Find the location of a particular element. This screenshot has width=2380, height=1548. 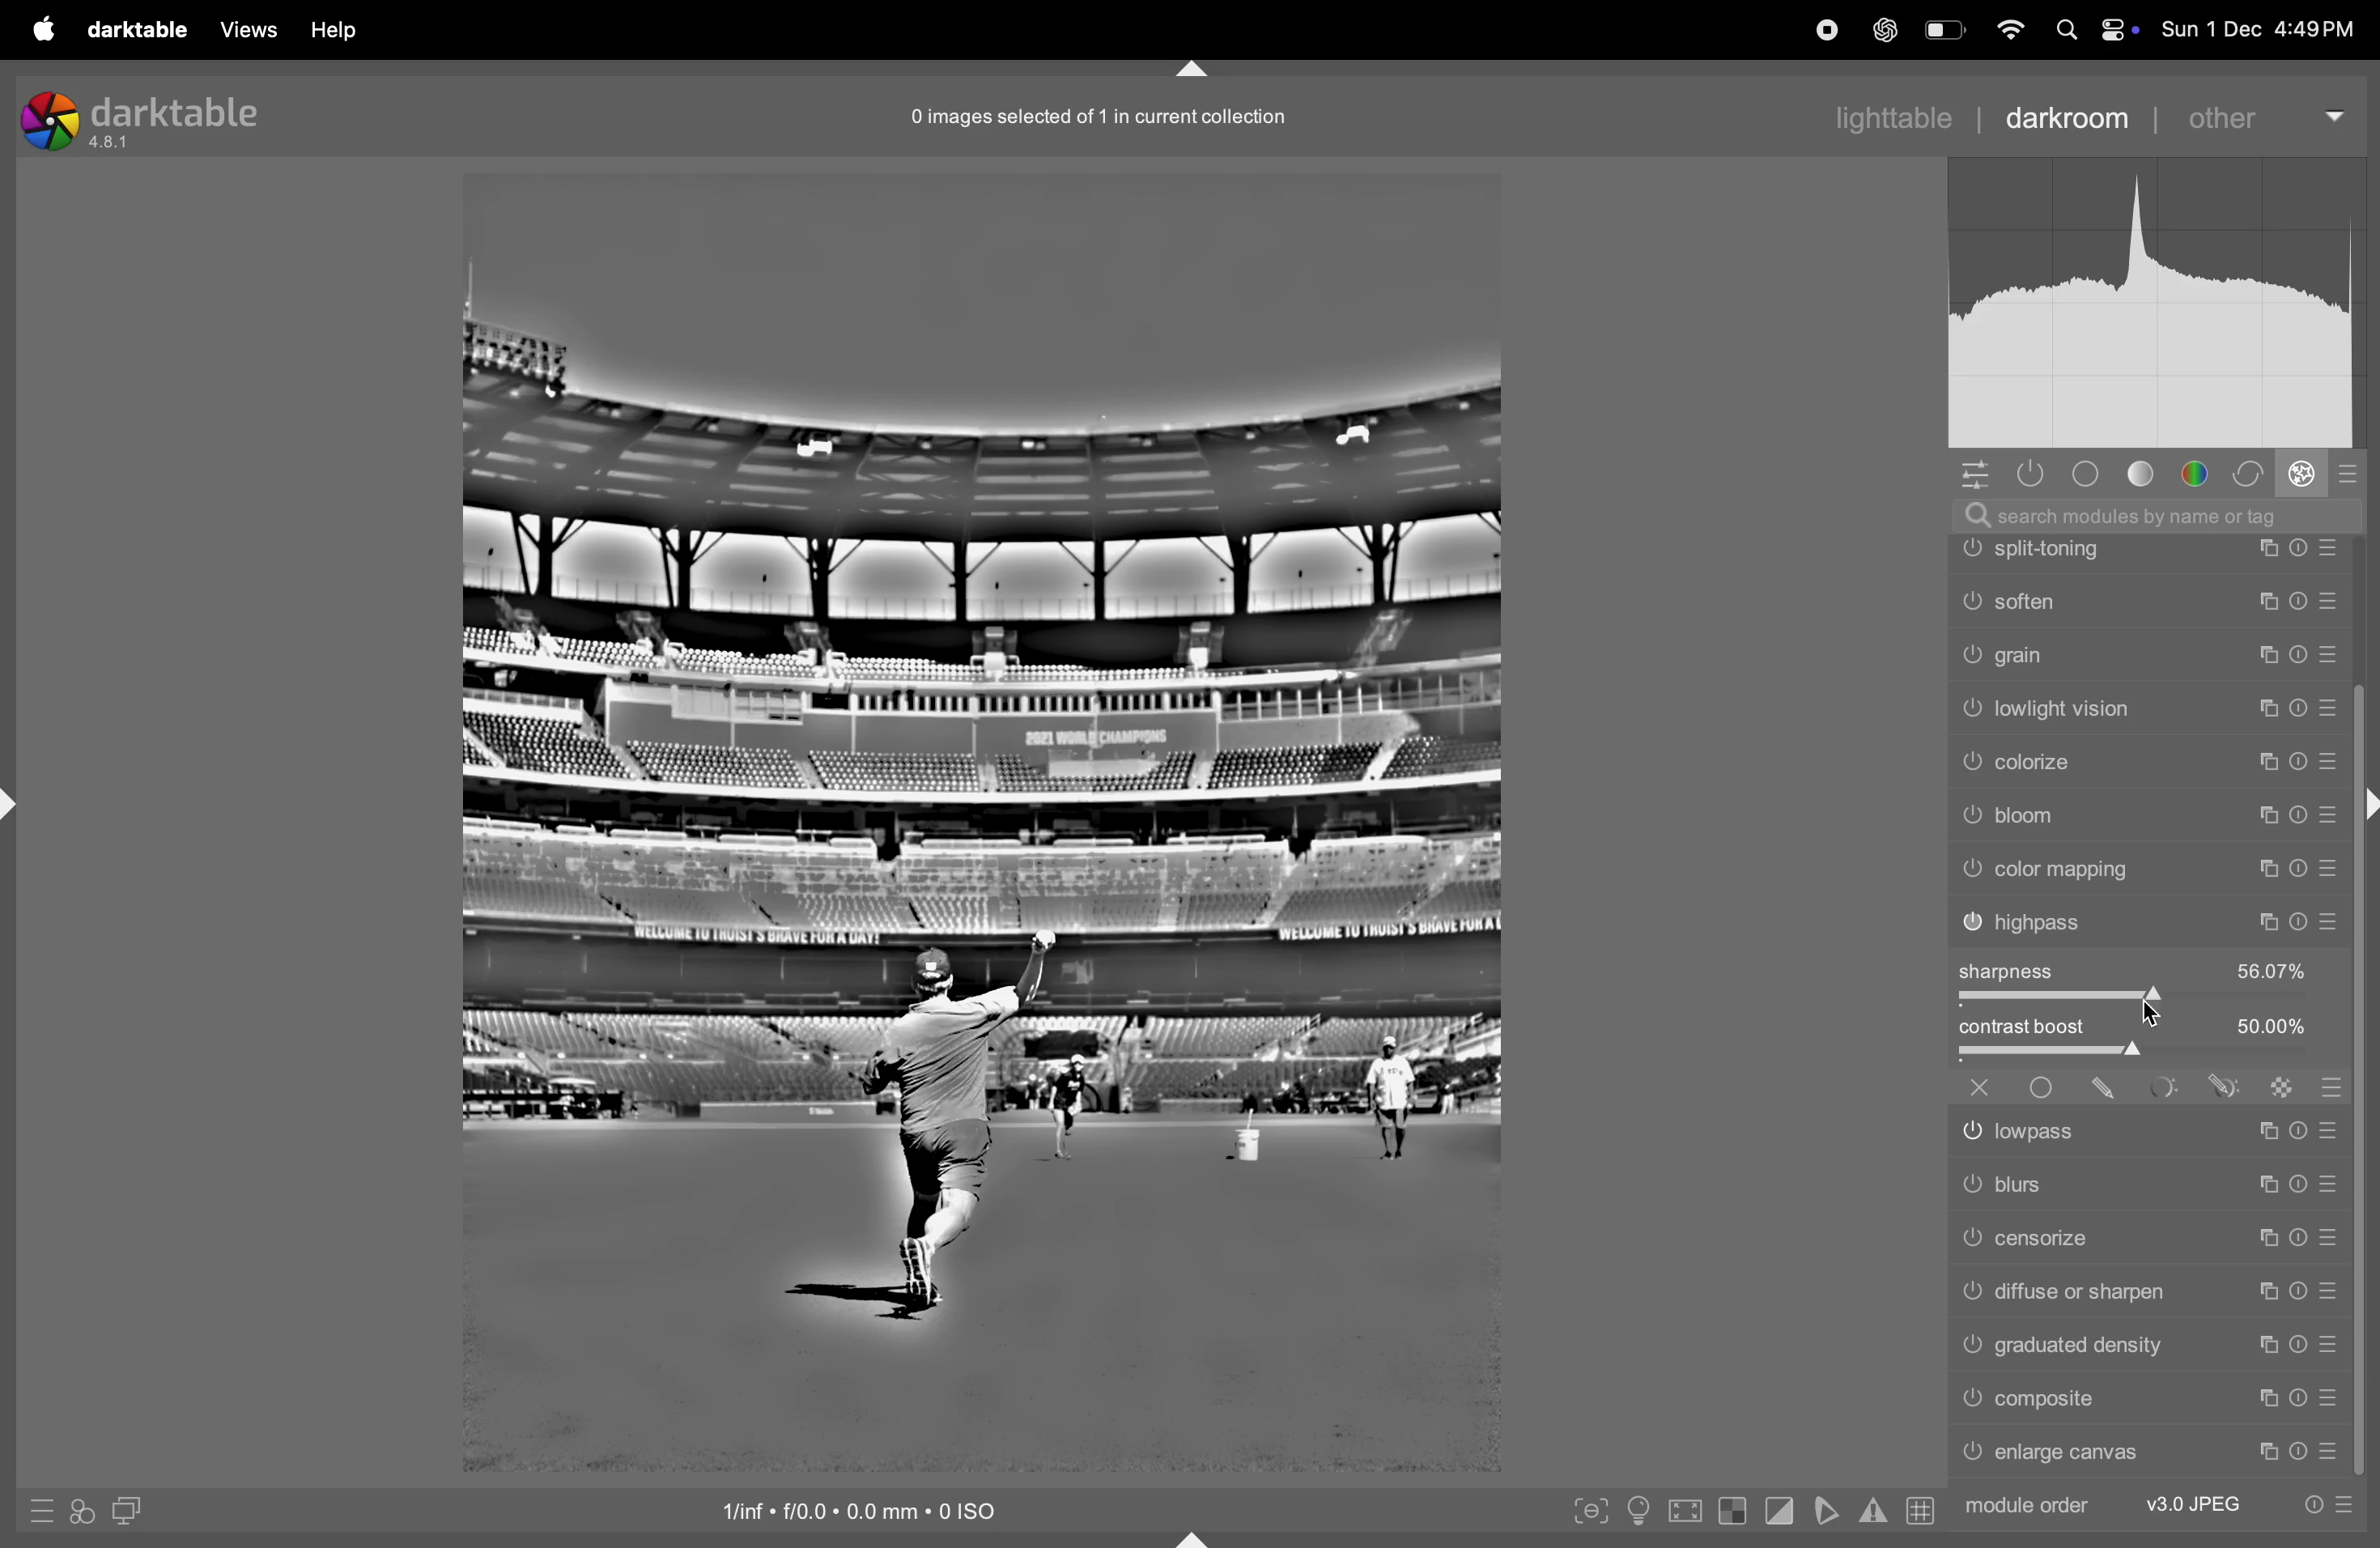

record is located at coordinates (1814, 29).